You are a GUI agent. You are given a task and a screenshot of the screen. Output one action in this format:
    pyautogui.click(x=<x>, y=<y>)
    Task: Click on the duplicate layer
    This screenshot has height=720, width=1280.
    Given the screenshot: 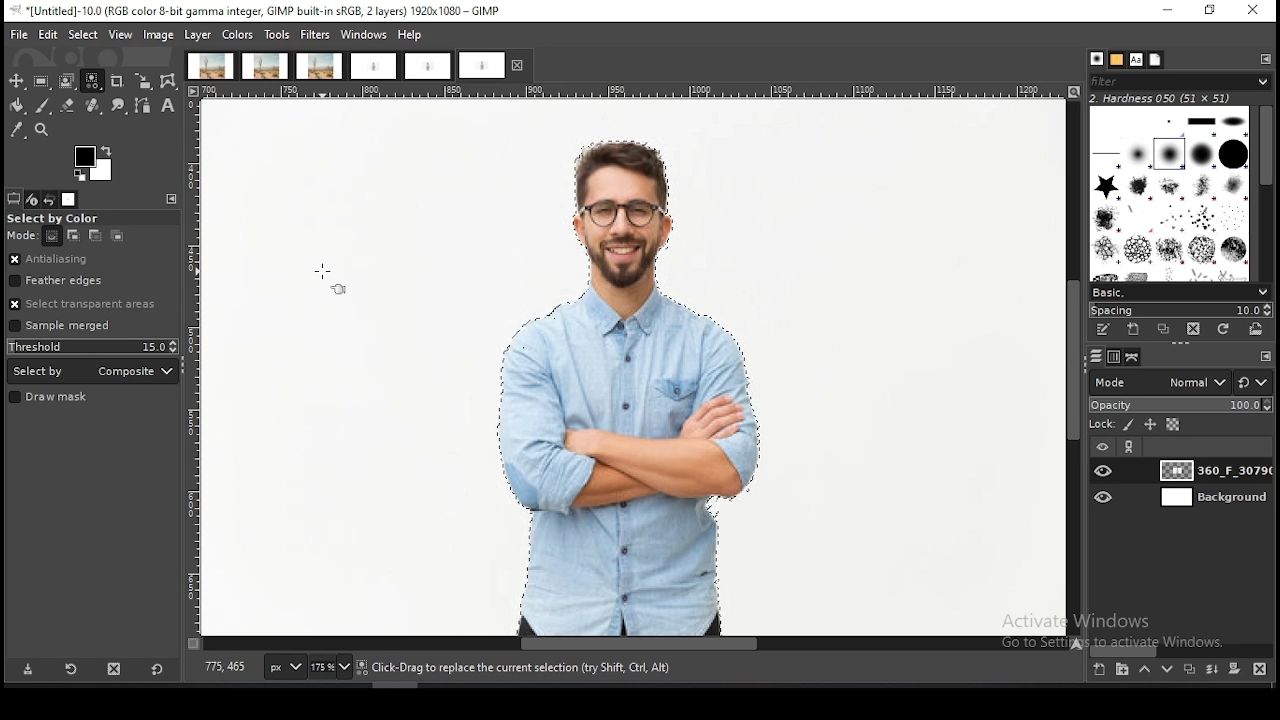 What is the action you would take?
    pyautogui.click(x=1187, y=668)
    